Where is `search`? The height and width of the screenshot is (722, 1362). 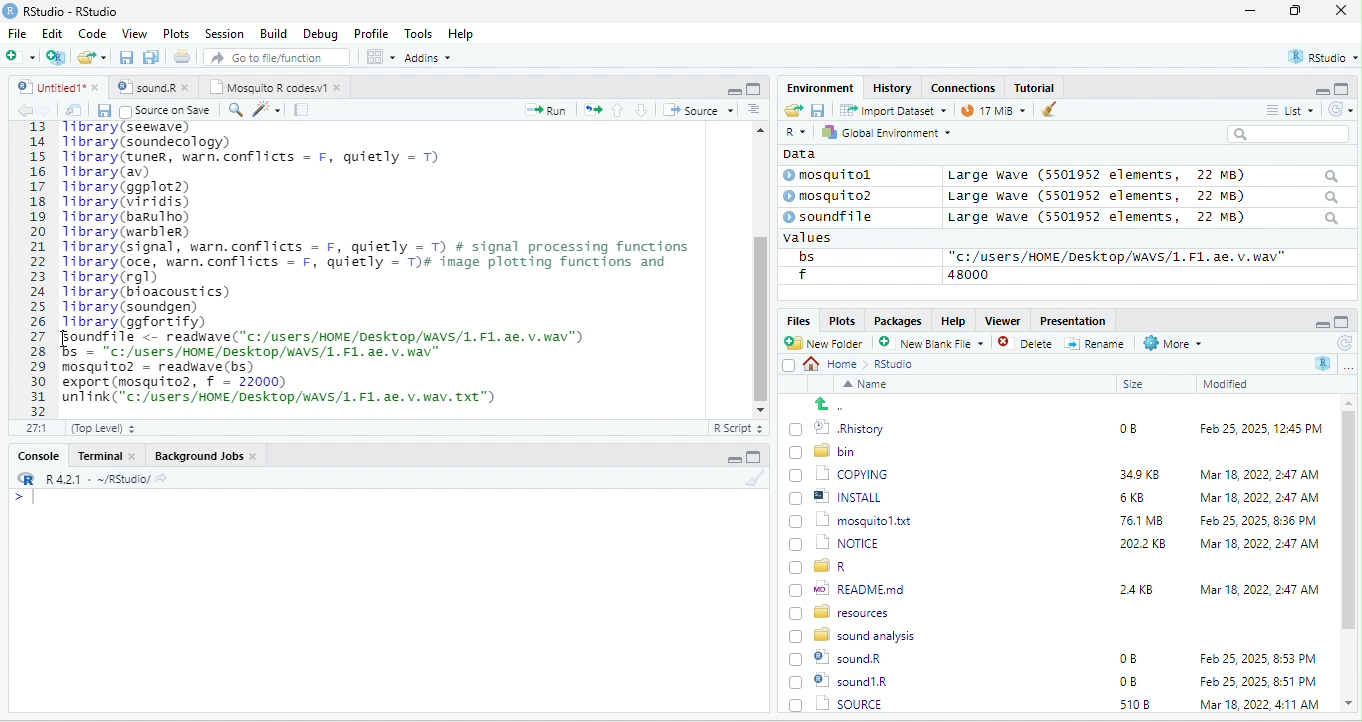
search is located at coordinates (1288, 134).